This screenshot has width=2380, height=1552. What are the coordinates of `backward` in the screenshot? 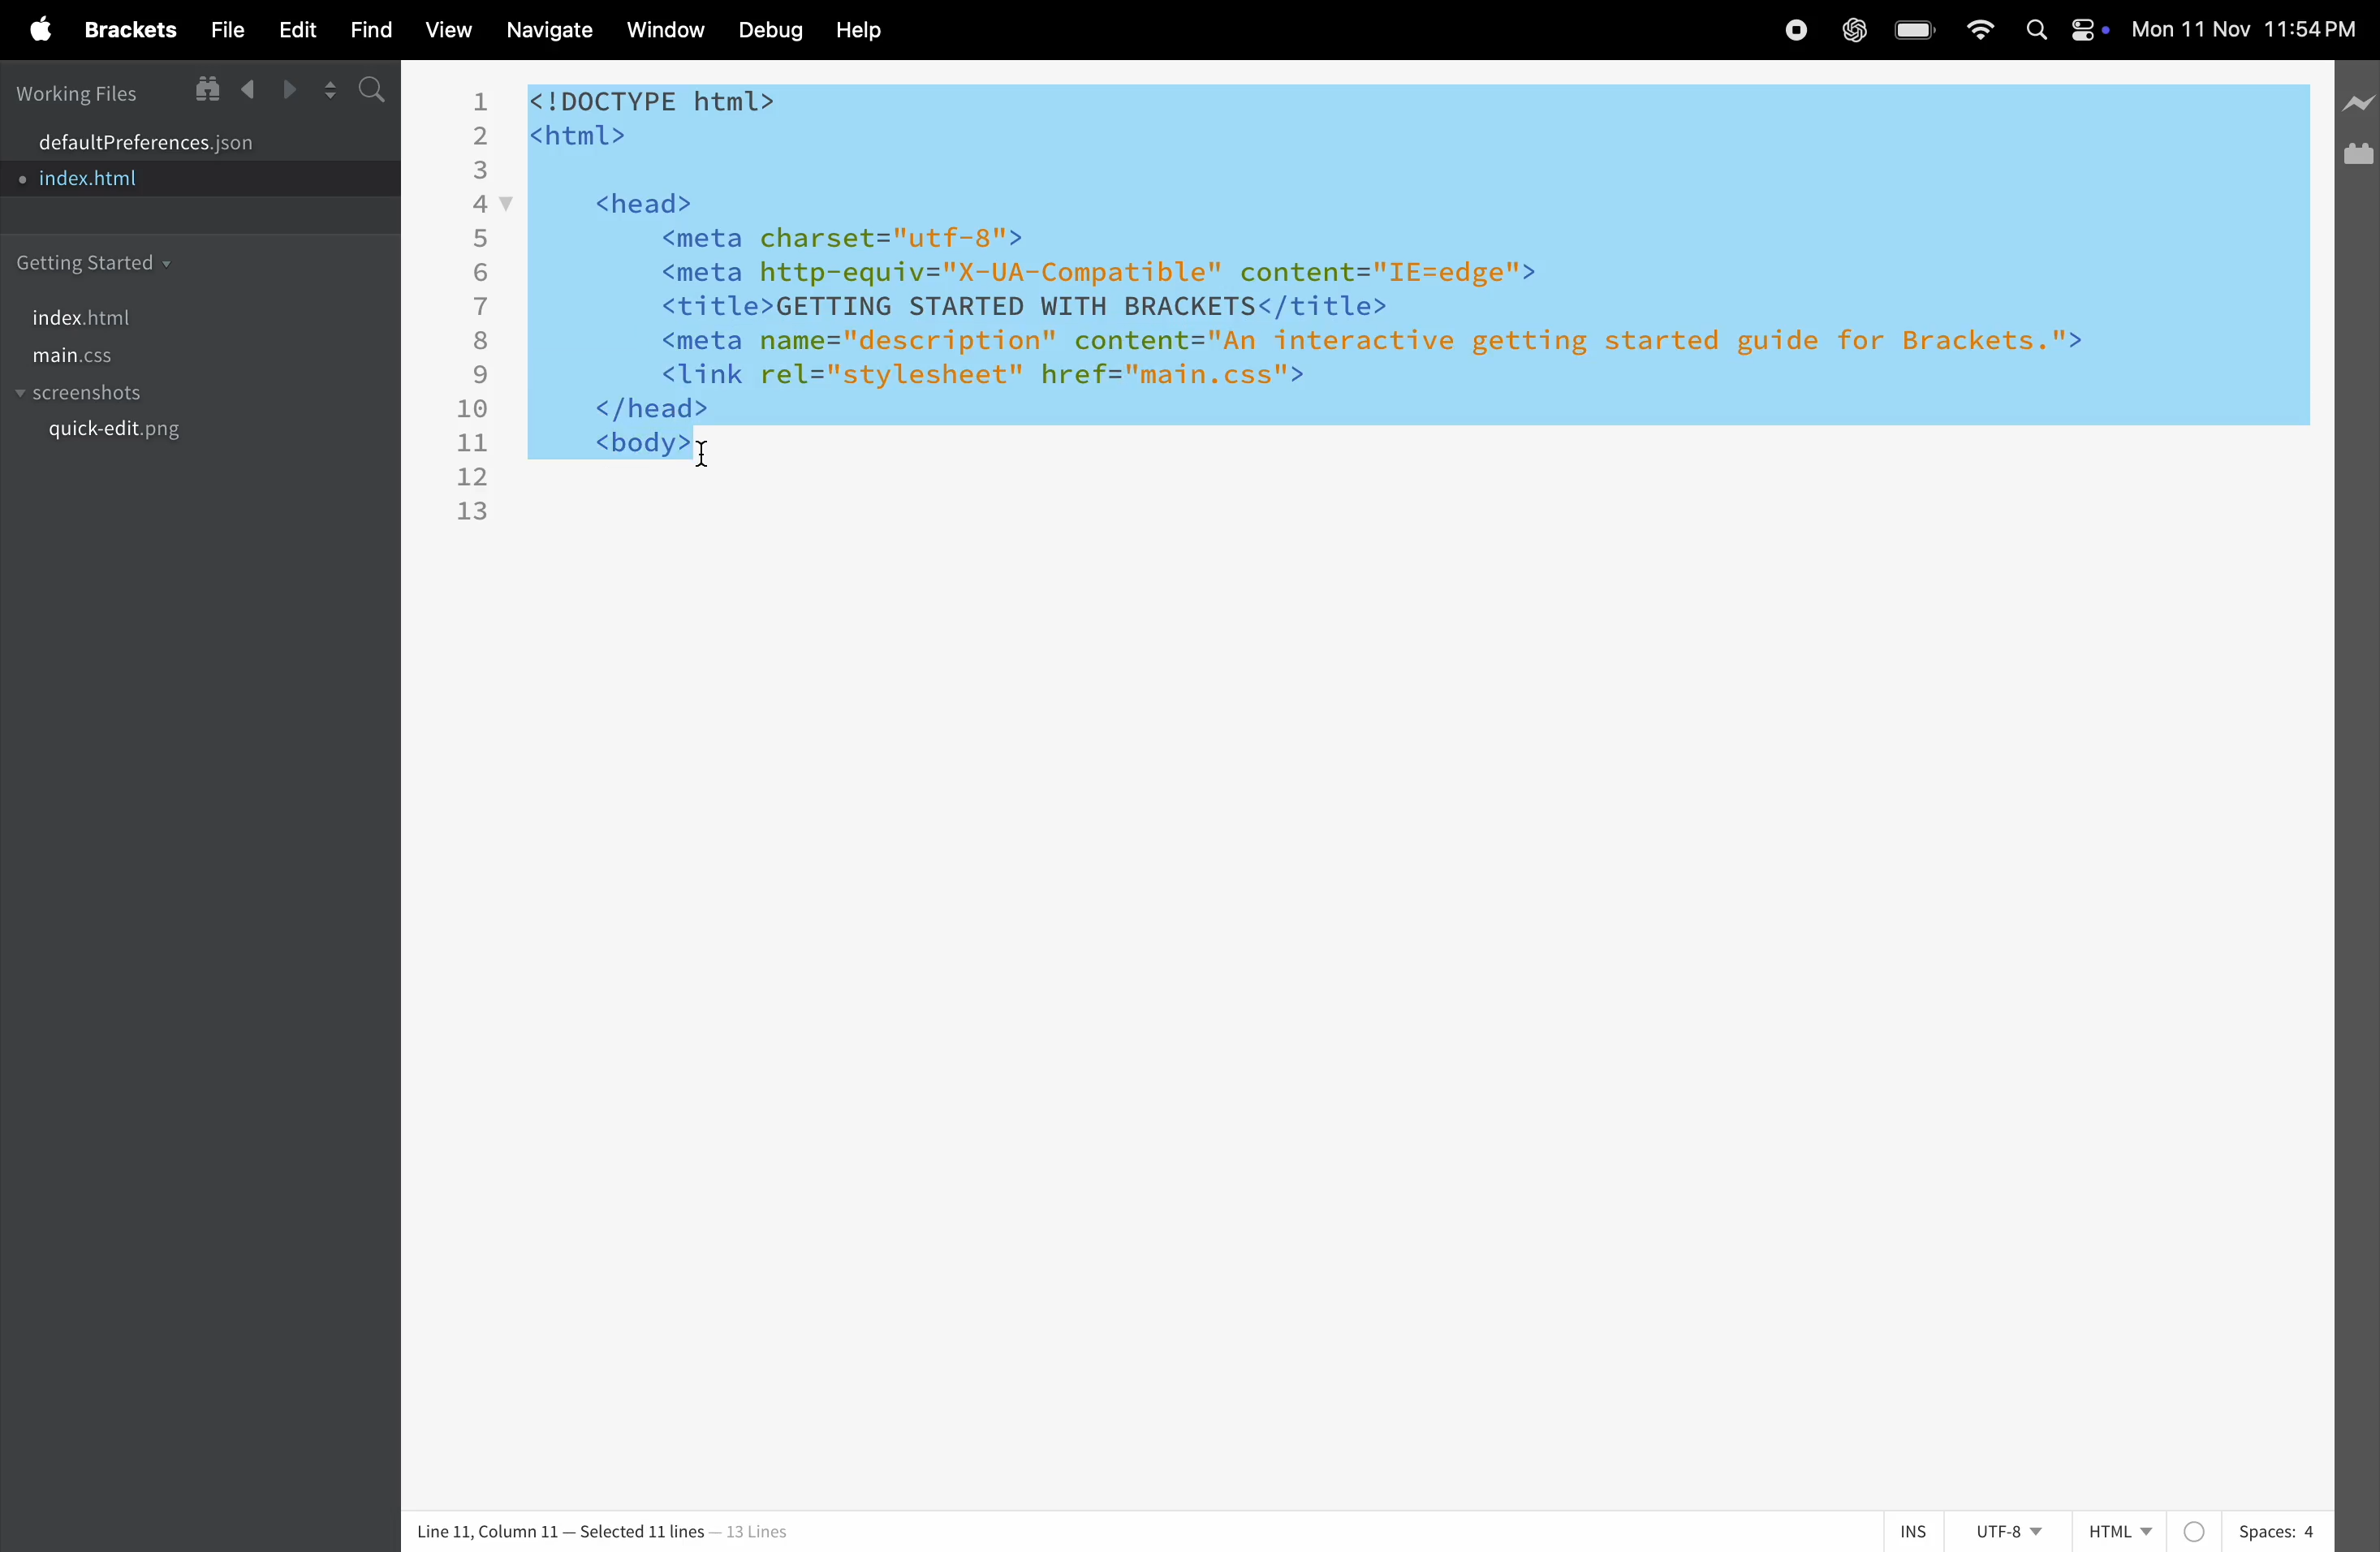 It's located at (247, 90).